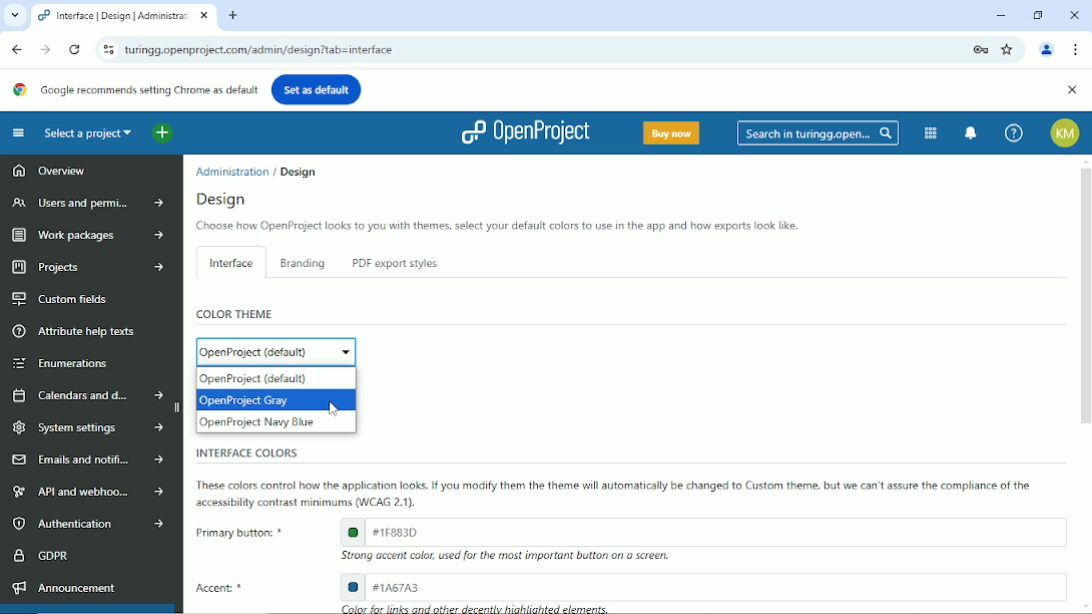  I want to click on hide sidebar, so click(179, 408).